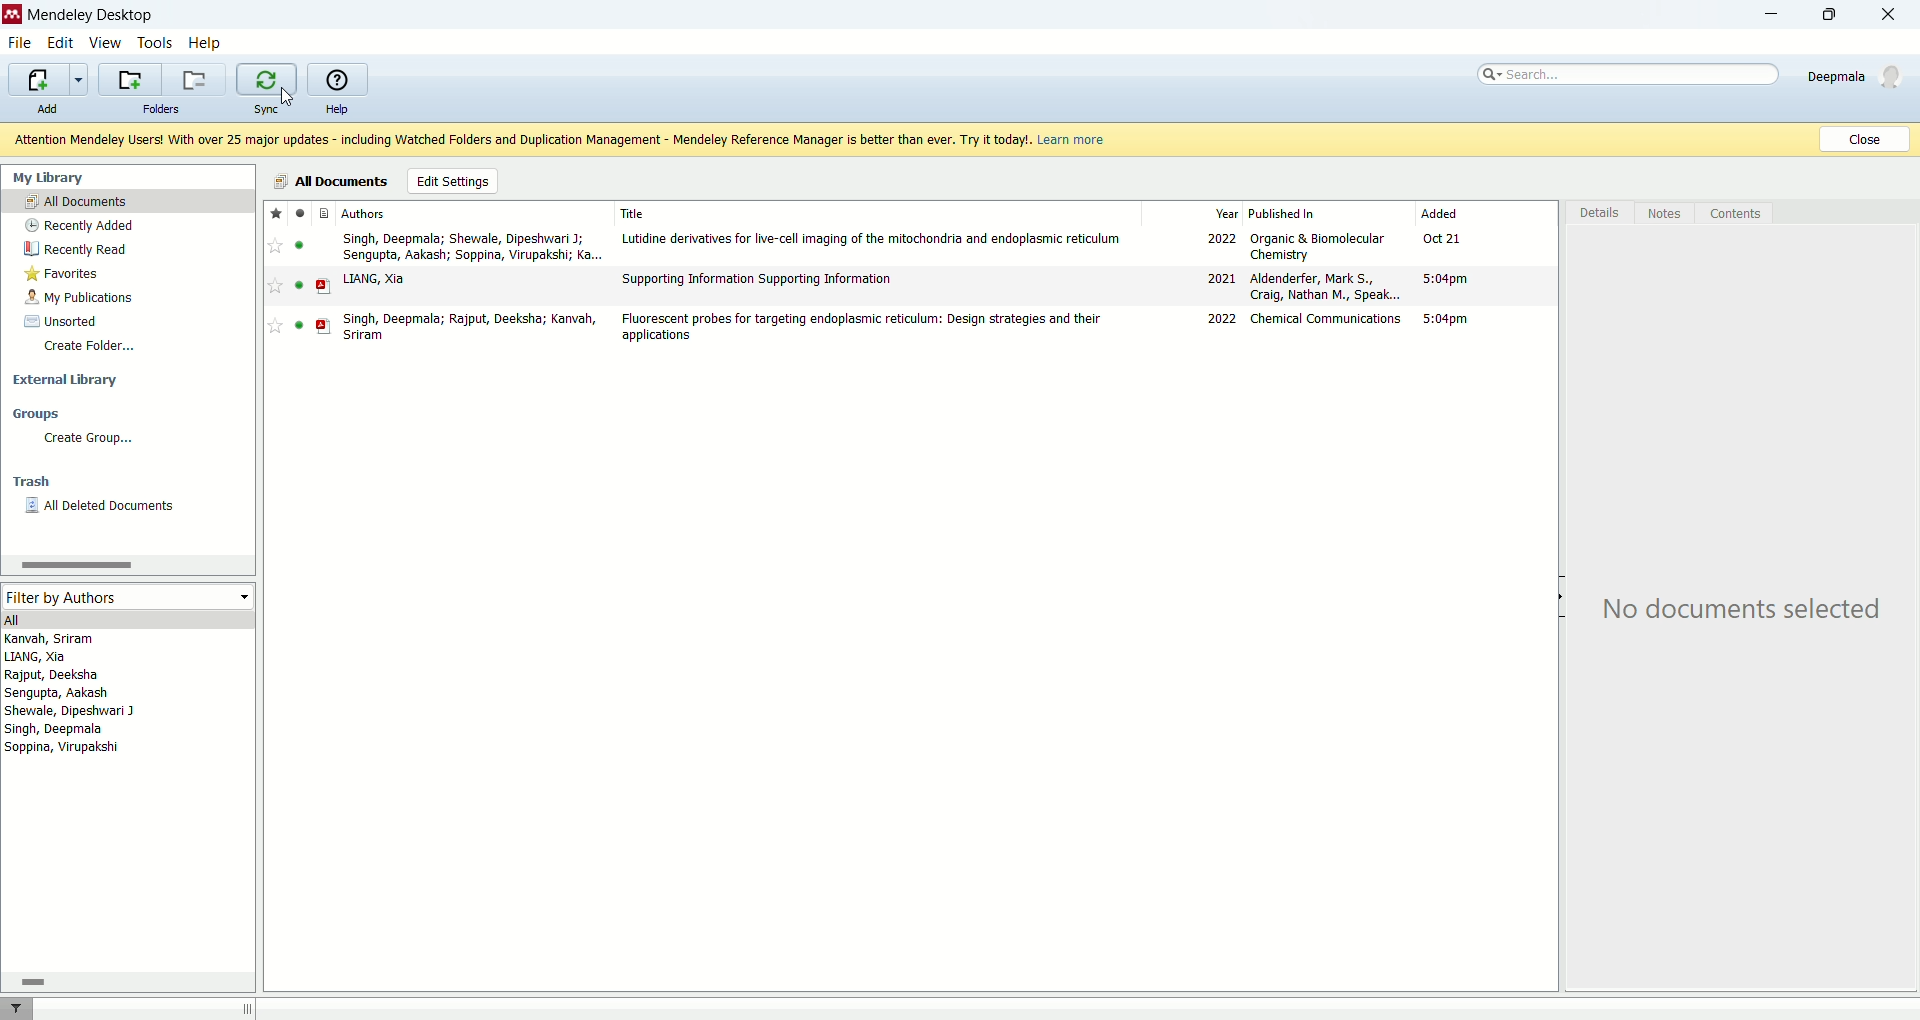 The height and width of the screenshot is (1020, 1920). I want to click on maximize, so click(1831, 14).